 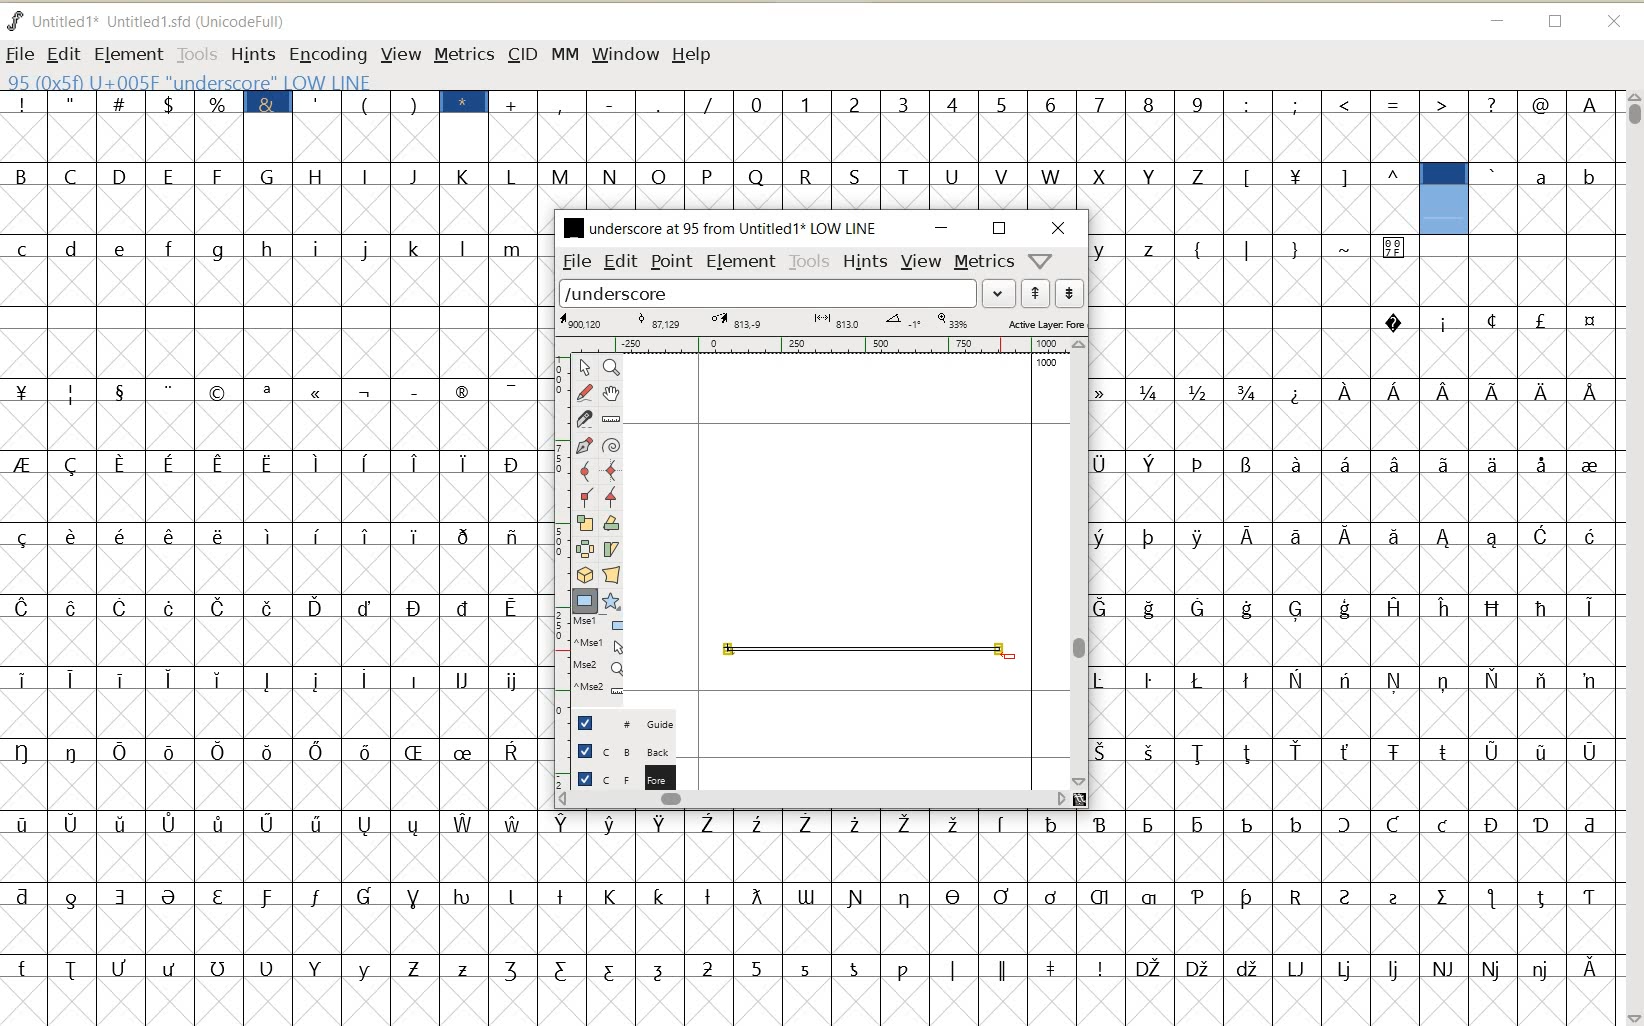 What do you see at coordinates (621, 721) in the screenshot?
I see `GUIDE` at bounding box center [621, 721].